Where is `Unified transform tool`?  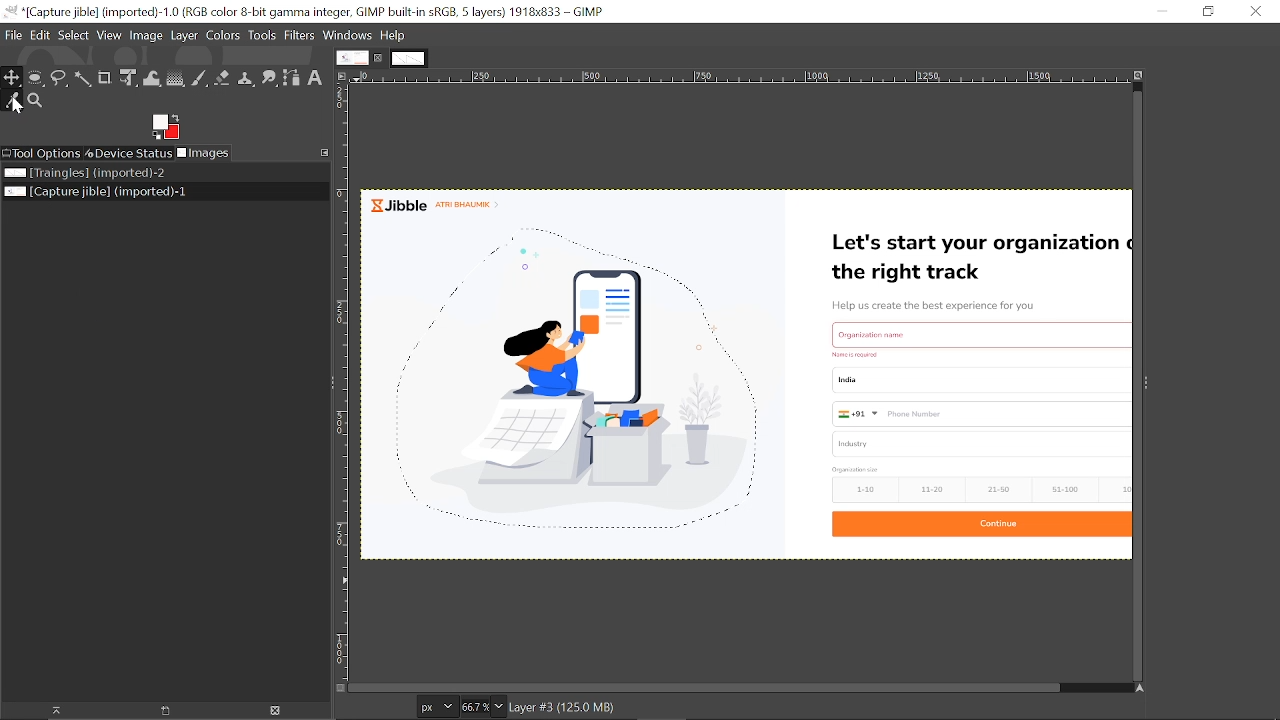
Unified transform tool is located at coordinates (127, 78).